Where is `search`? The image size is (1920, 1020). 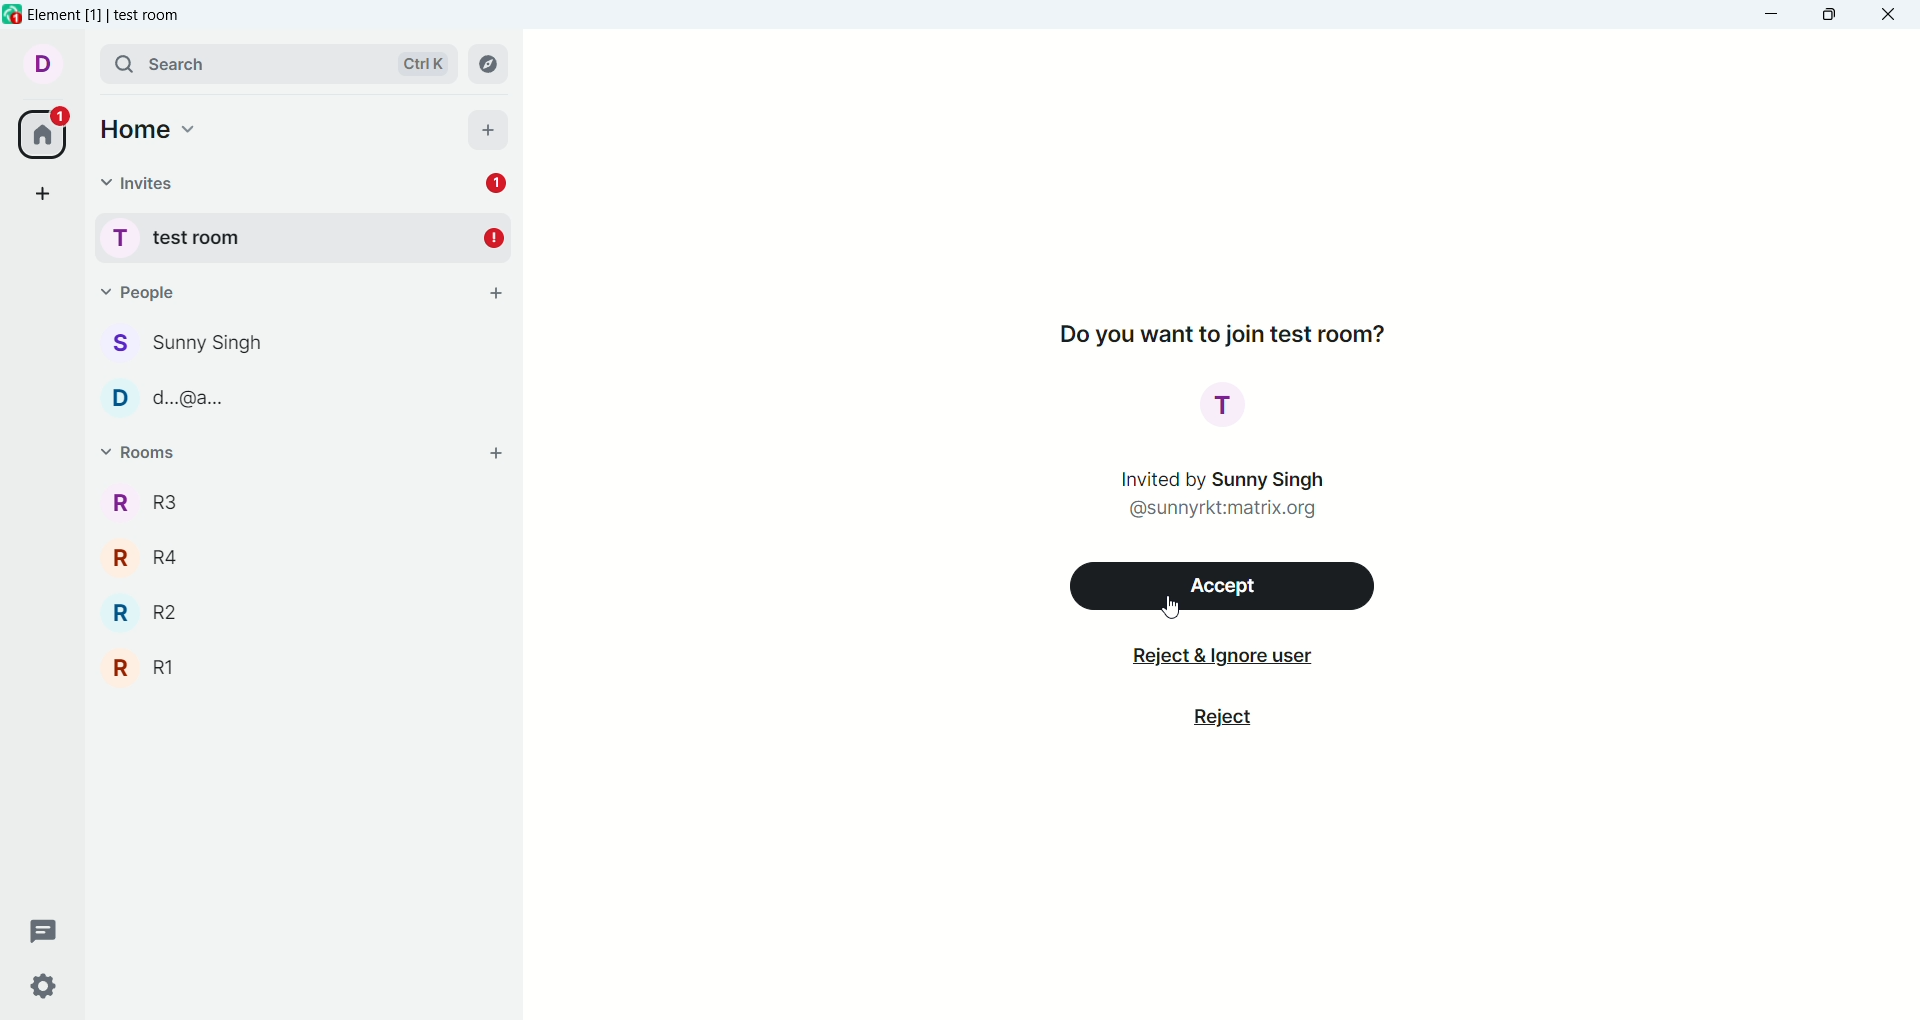 search is located at coordinates (272, 60).